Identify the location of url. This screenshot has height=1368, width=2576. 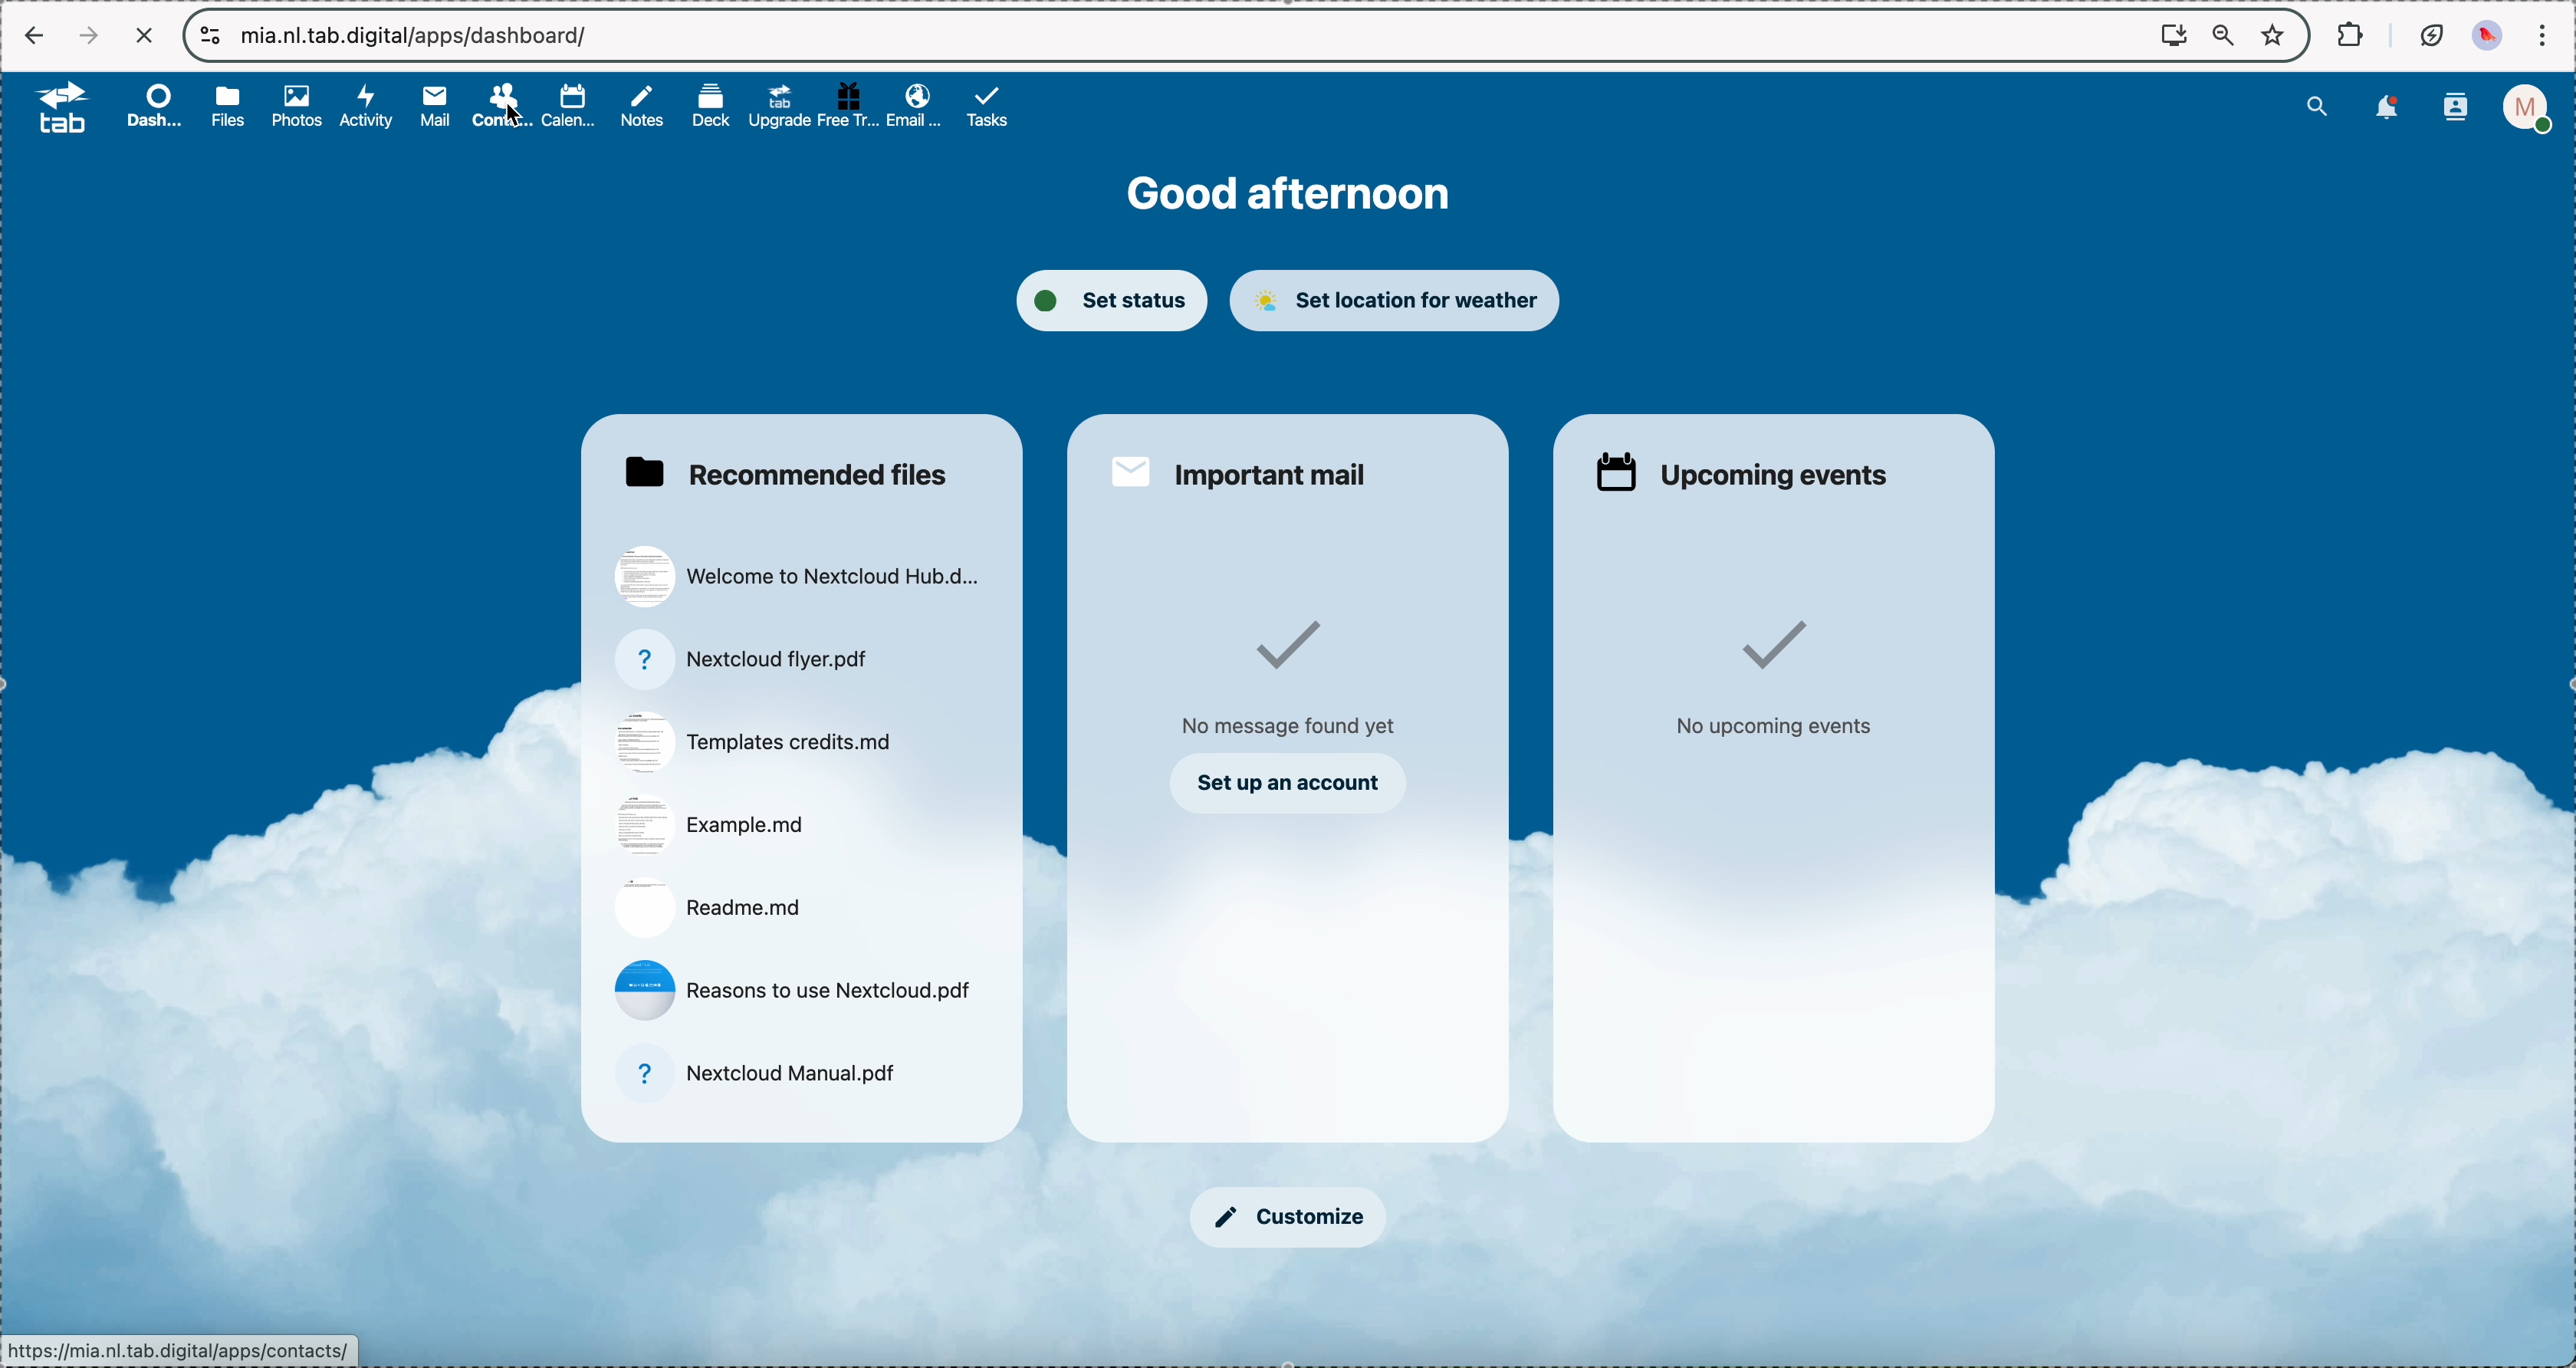
(420, 38).